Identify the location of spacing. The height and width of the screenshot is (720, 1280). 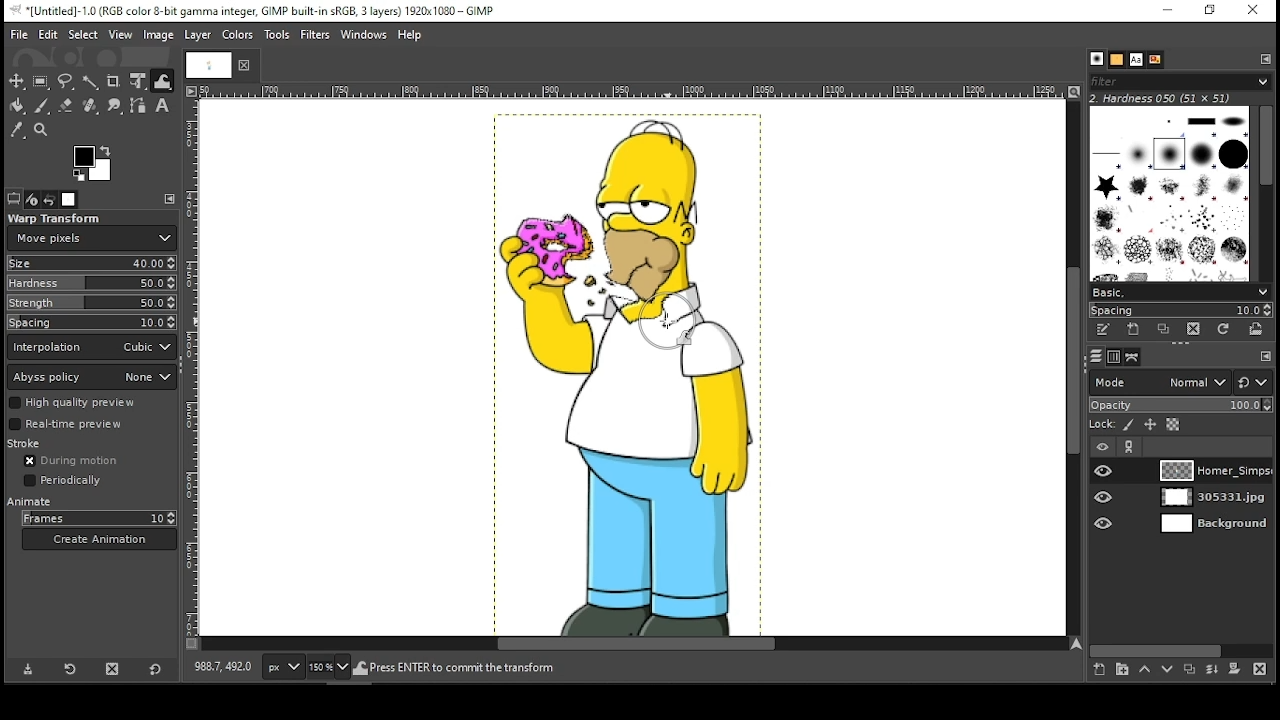
(1180, 310).